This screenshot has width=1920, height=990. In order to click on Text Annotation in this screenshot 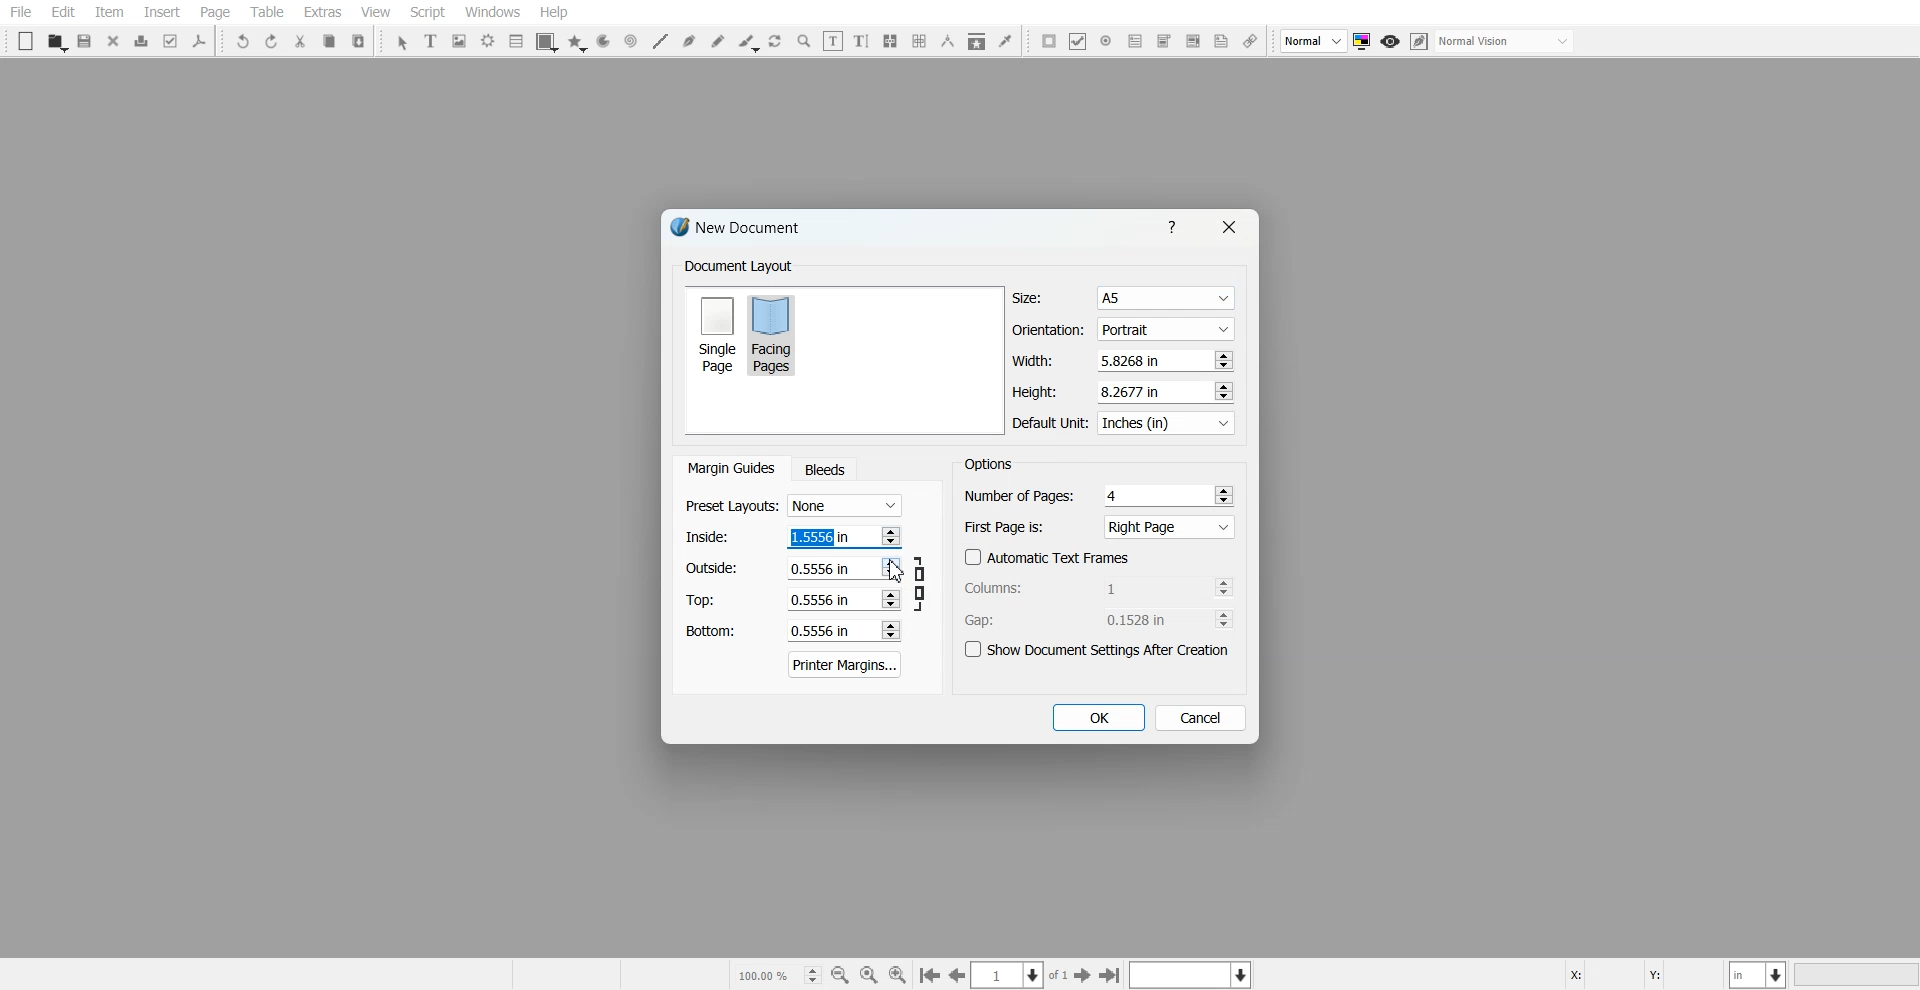, I will do `click(1221, 42)`.